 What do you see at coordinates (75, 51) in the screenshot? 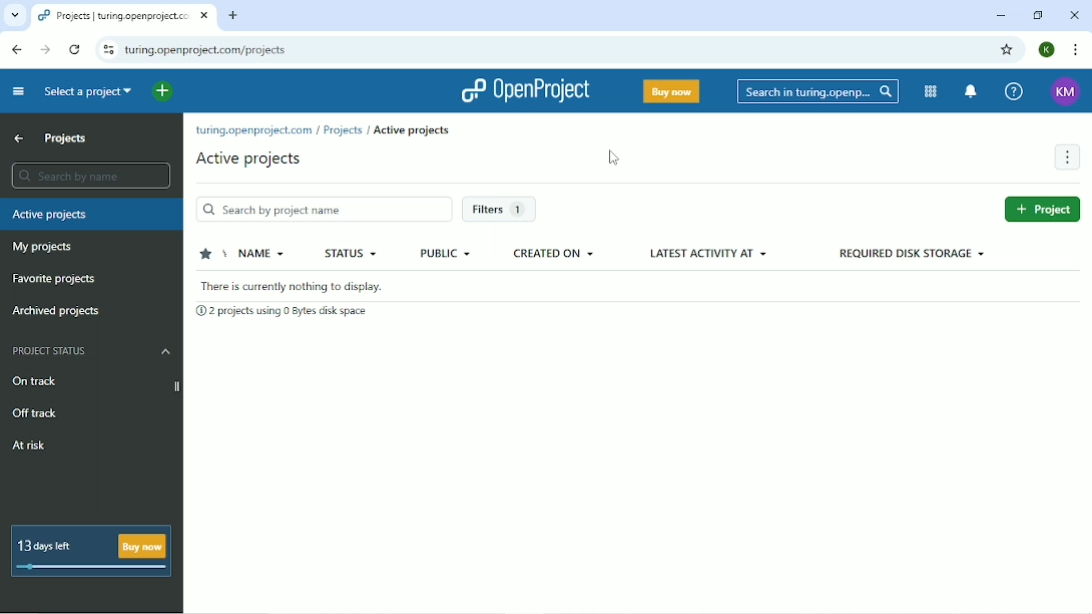
I see `Reload this page` at bounding box center [75, 51].